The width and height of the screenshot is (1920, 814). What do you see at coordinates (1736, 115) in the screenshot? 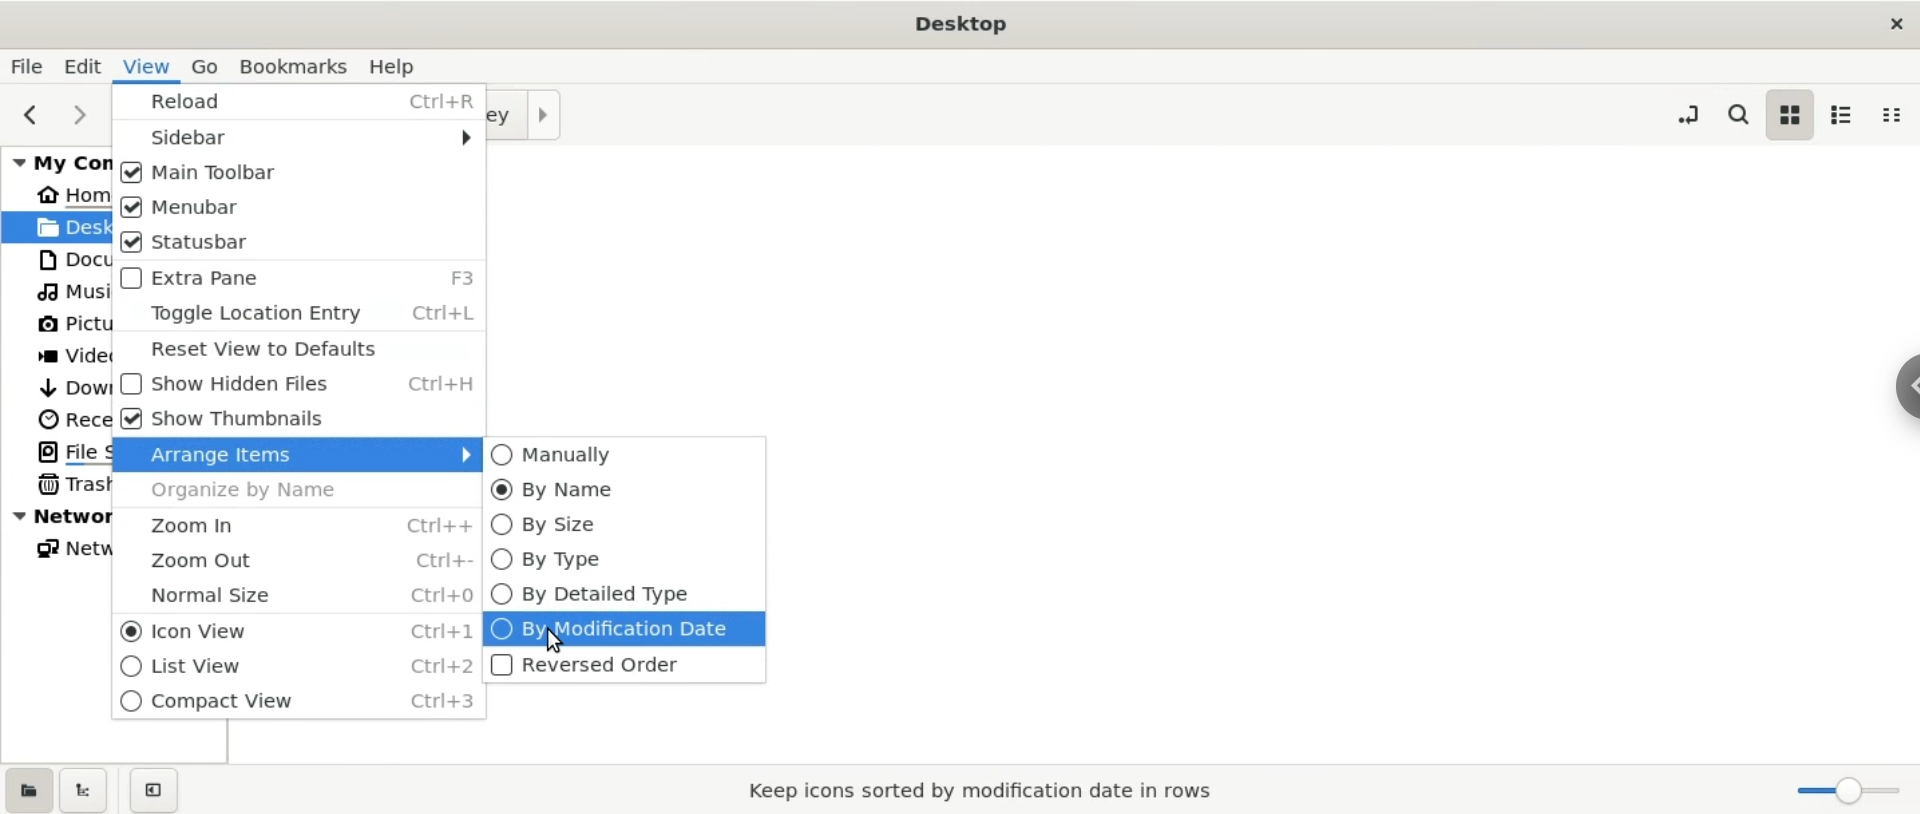
I see `search ` at bounding box center [1736, 115].